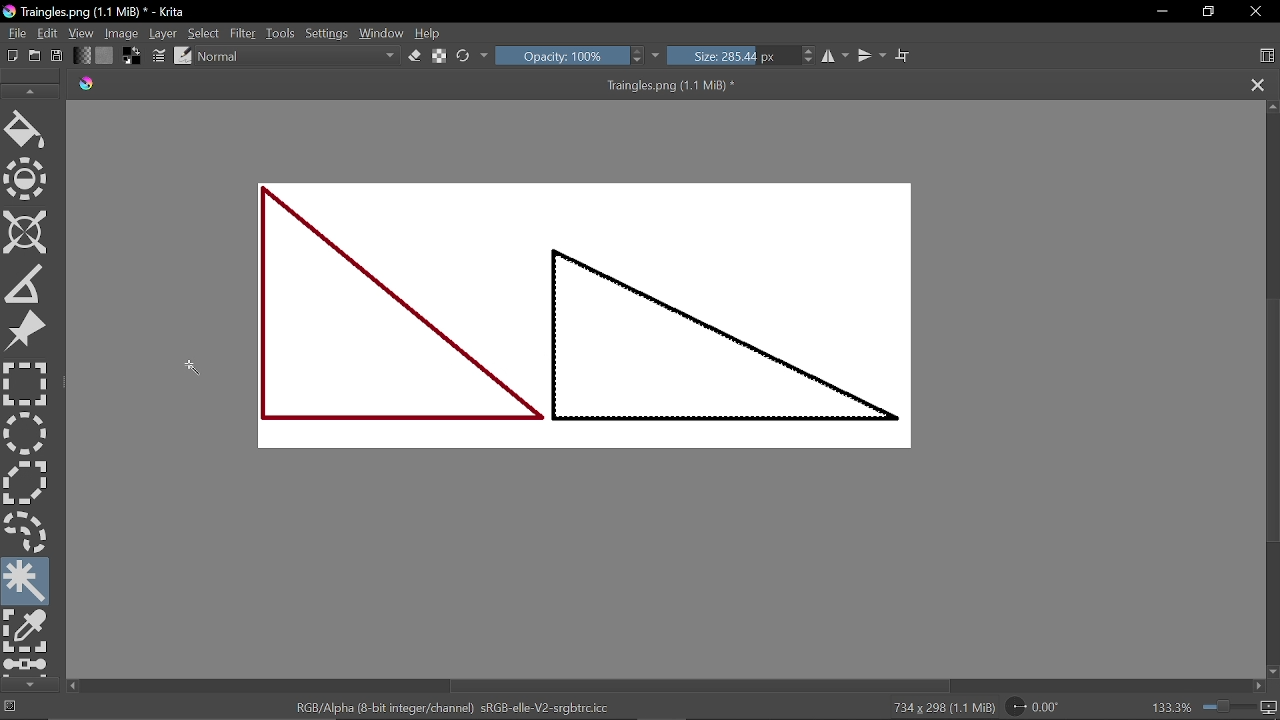 This screenshot has width=1280, height=720. I want to click on Move left, so click(72, 686).